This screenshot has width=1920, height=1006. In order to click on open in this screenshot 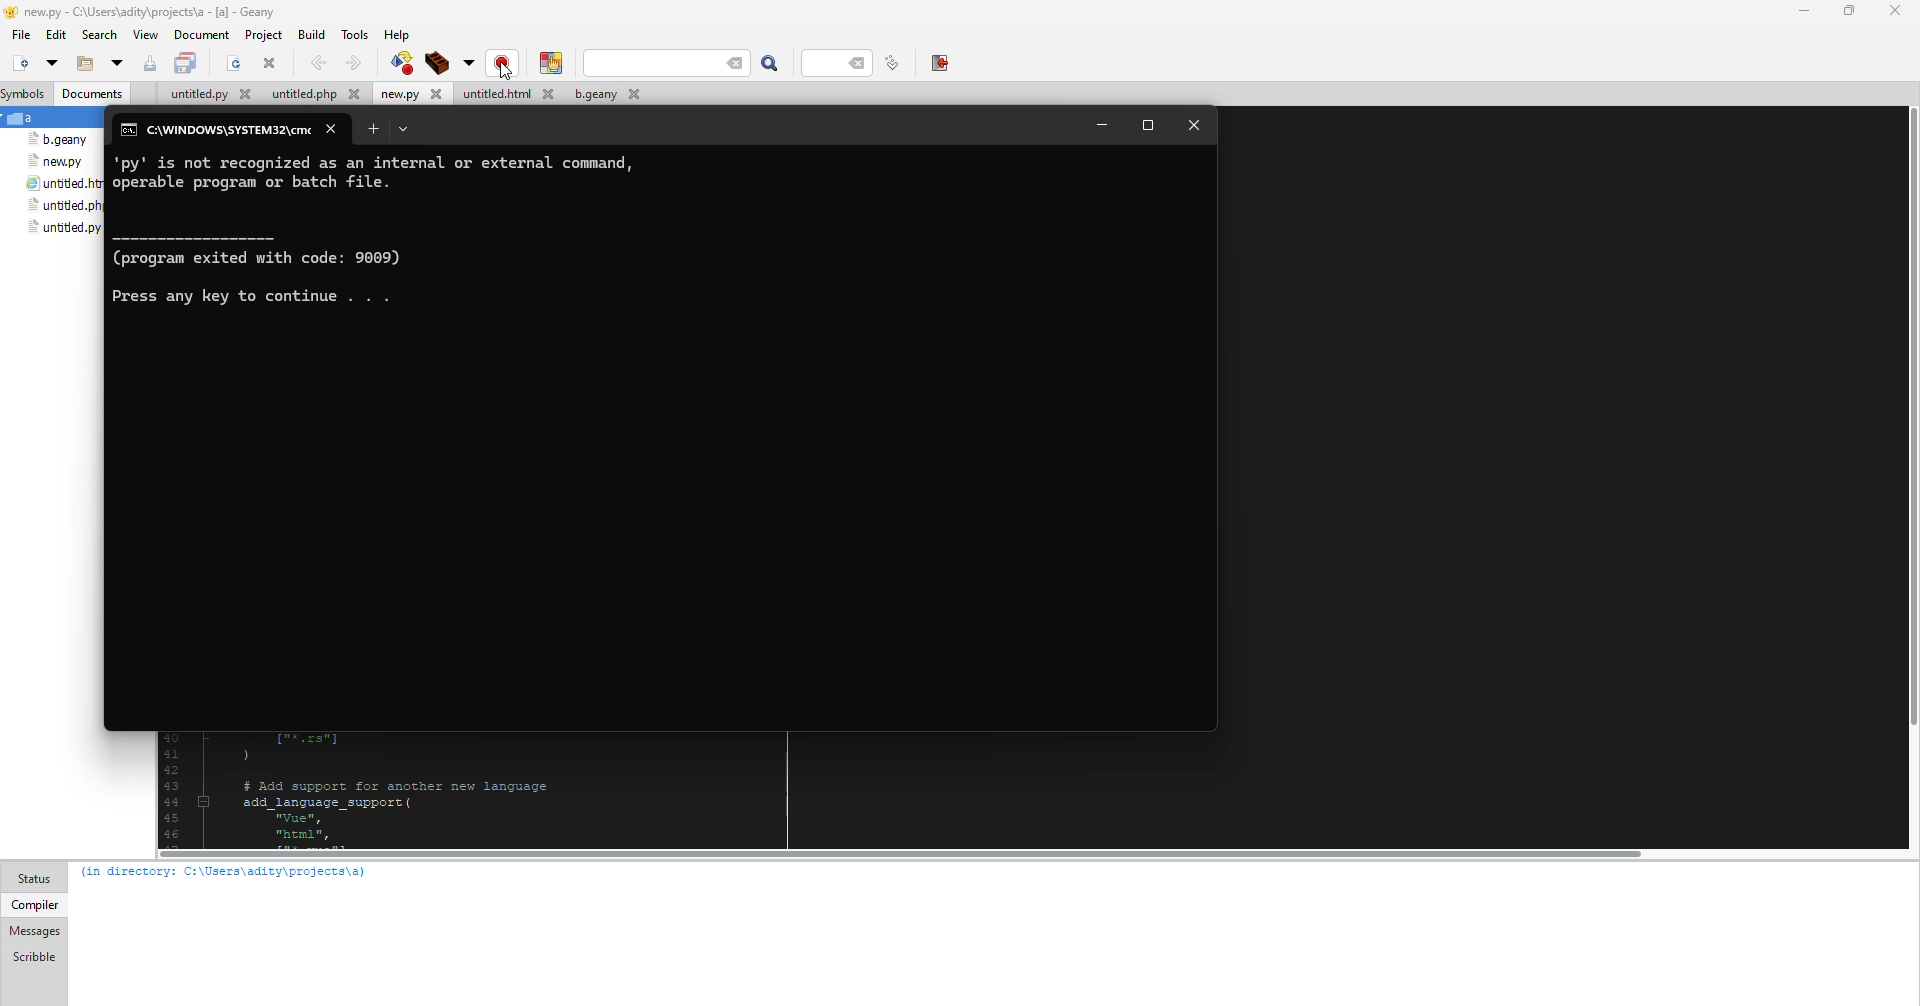, I will do `click(51, 63)`.